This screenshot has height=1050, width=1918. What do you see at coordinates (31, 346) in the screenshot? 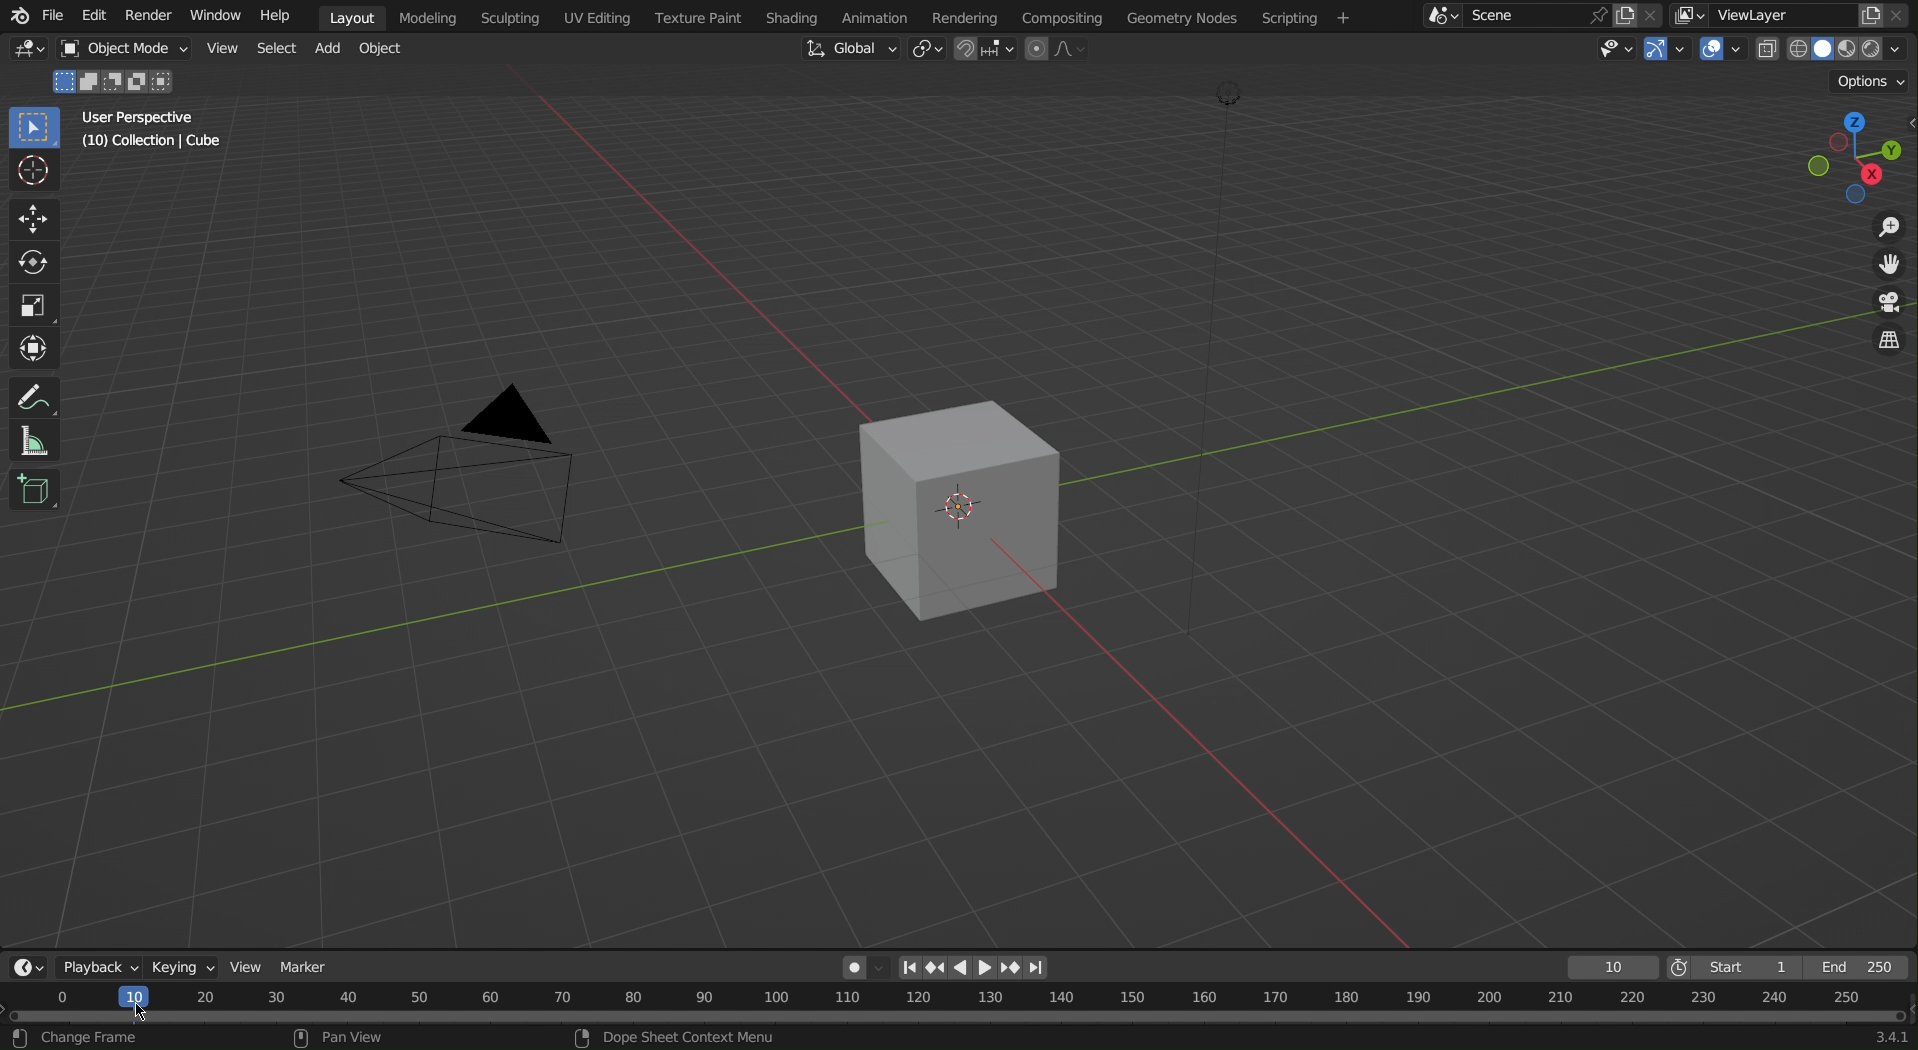
I see `Transform` at bounding box center [31, 346].